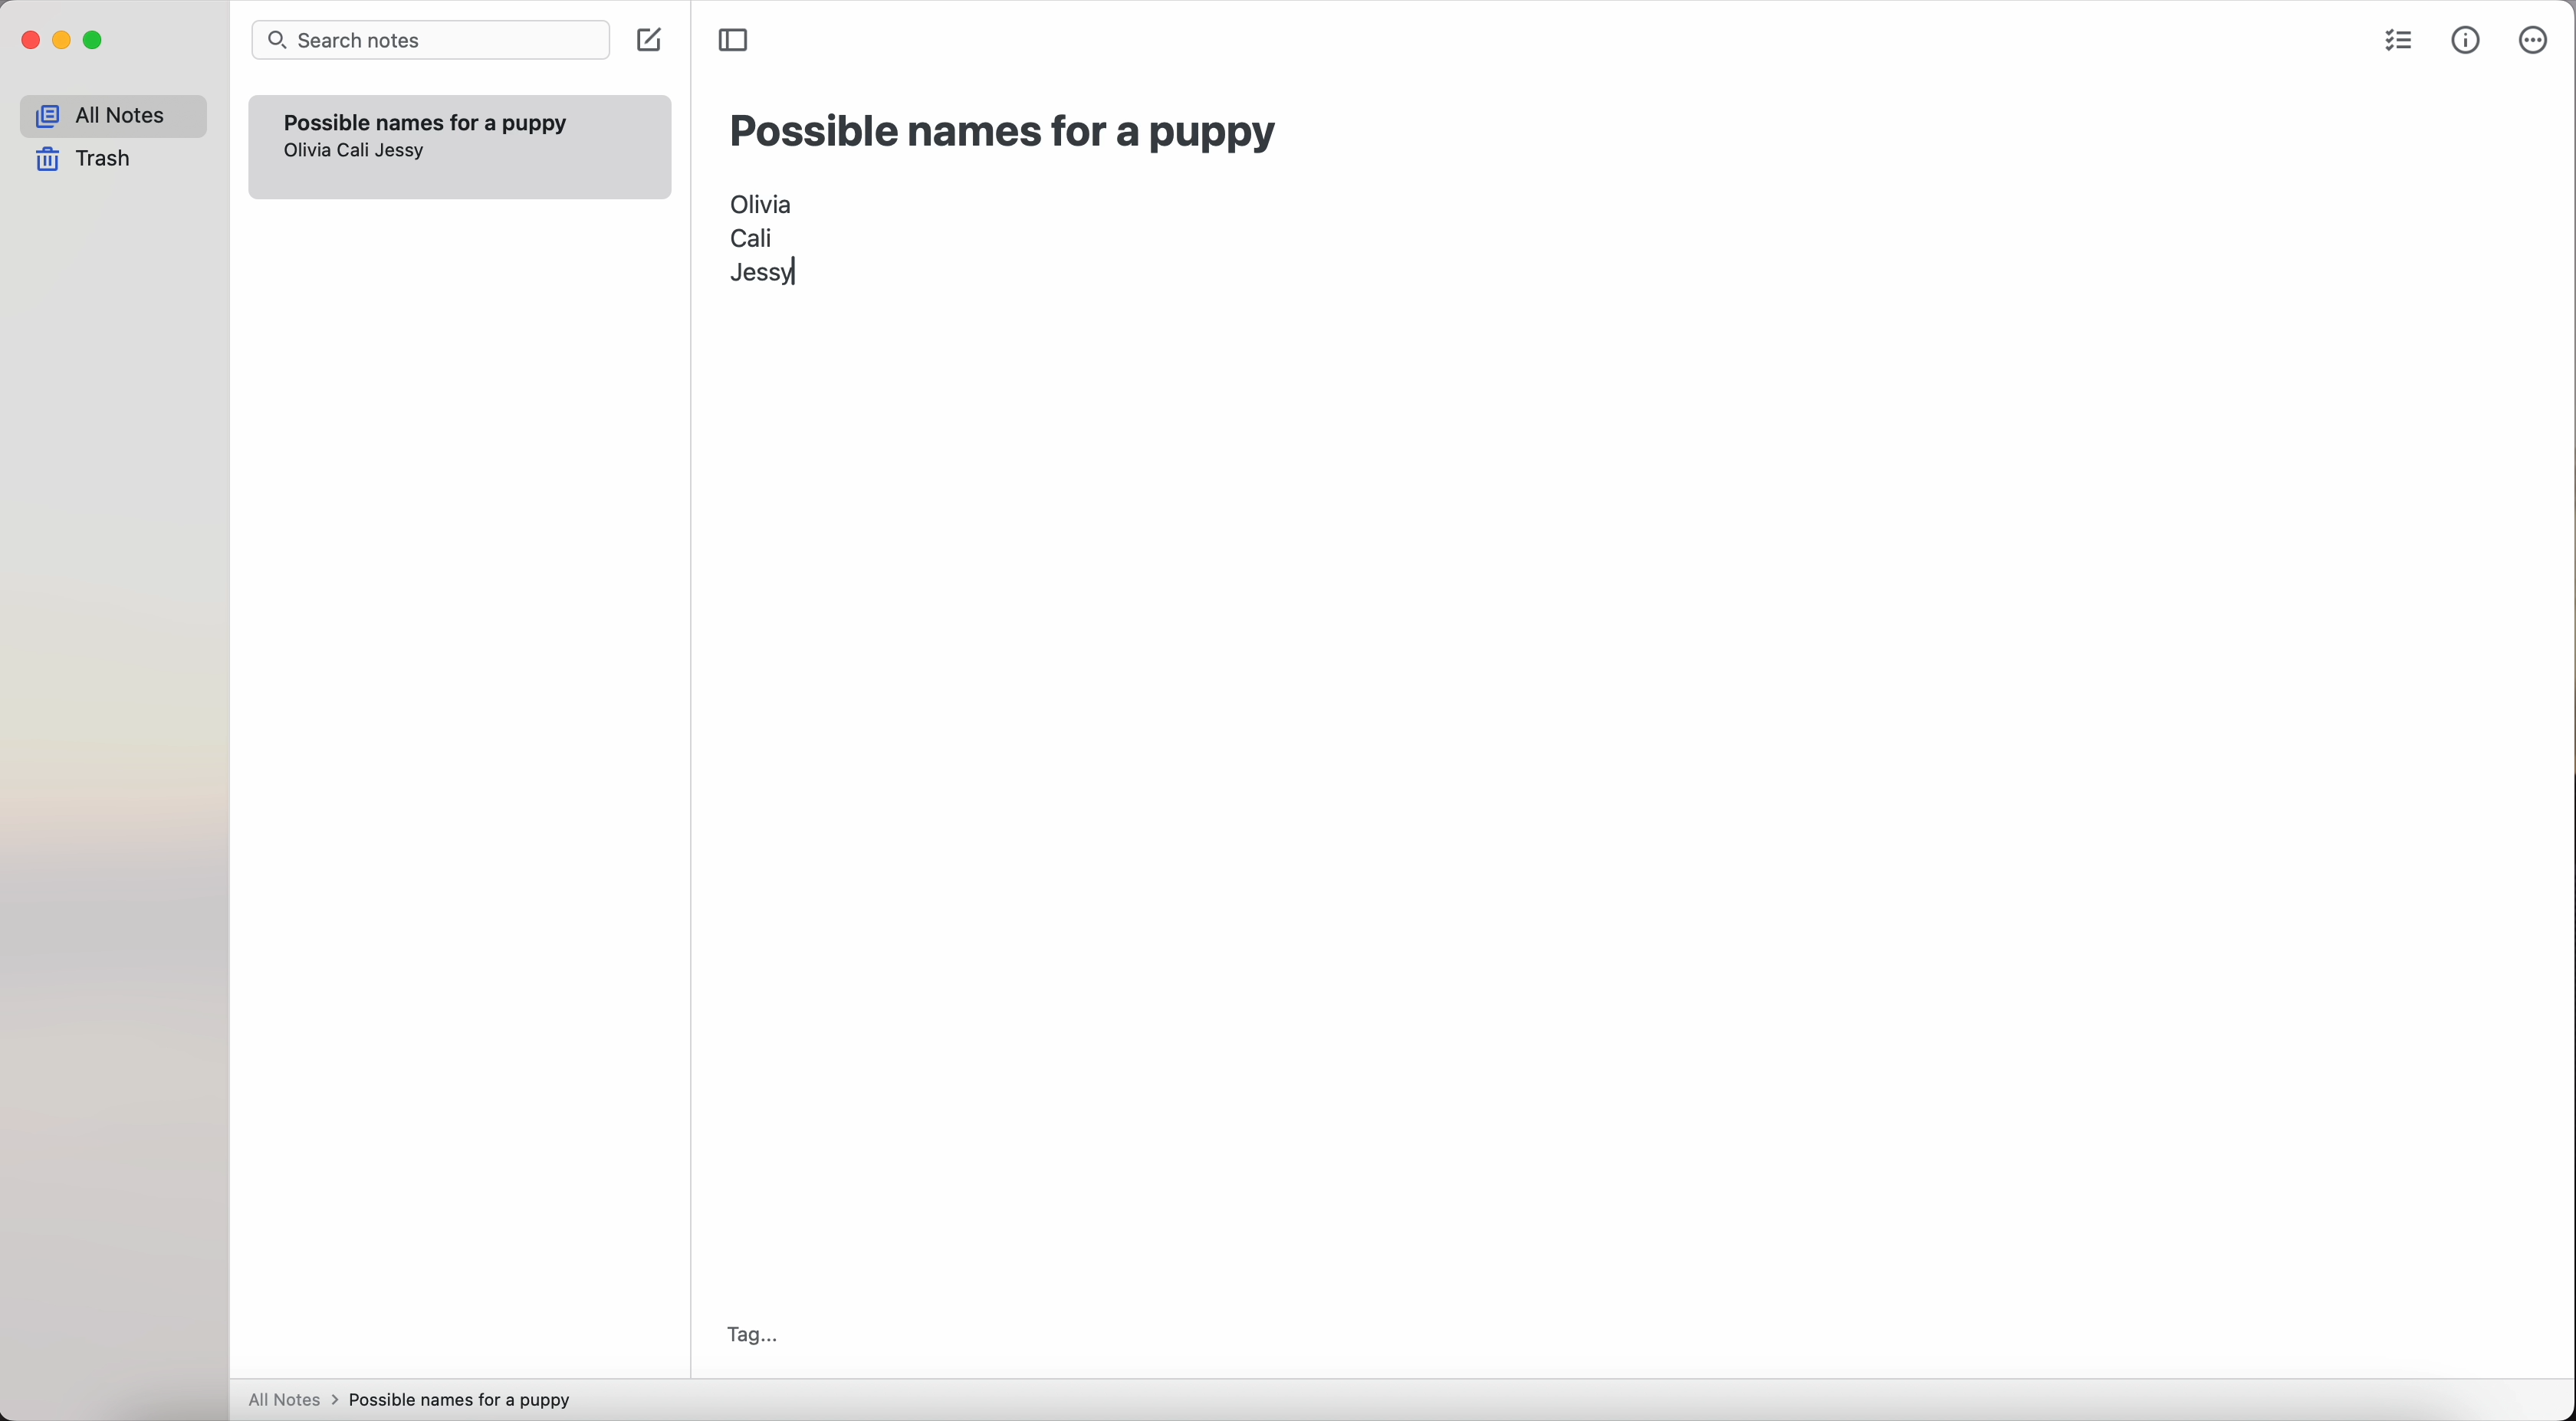 This screenshot has height=1421, width=2576. What do you see at coordinates (2536, 42) in the screenshot?
I see `more options` at bounding box center [2536, 42].